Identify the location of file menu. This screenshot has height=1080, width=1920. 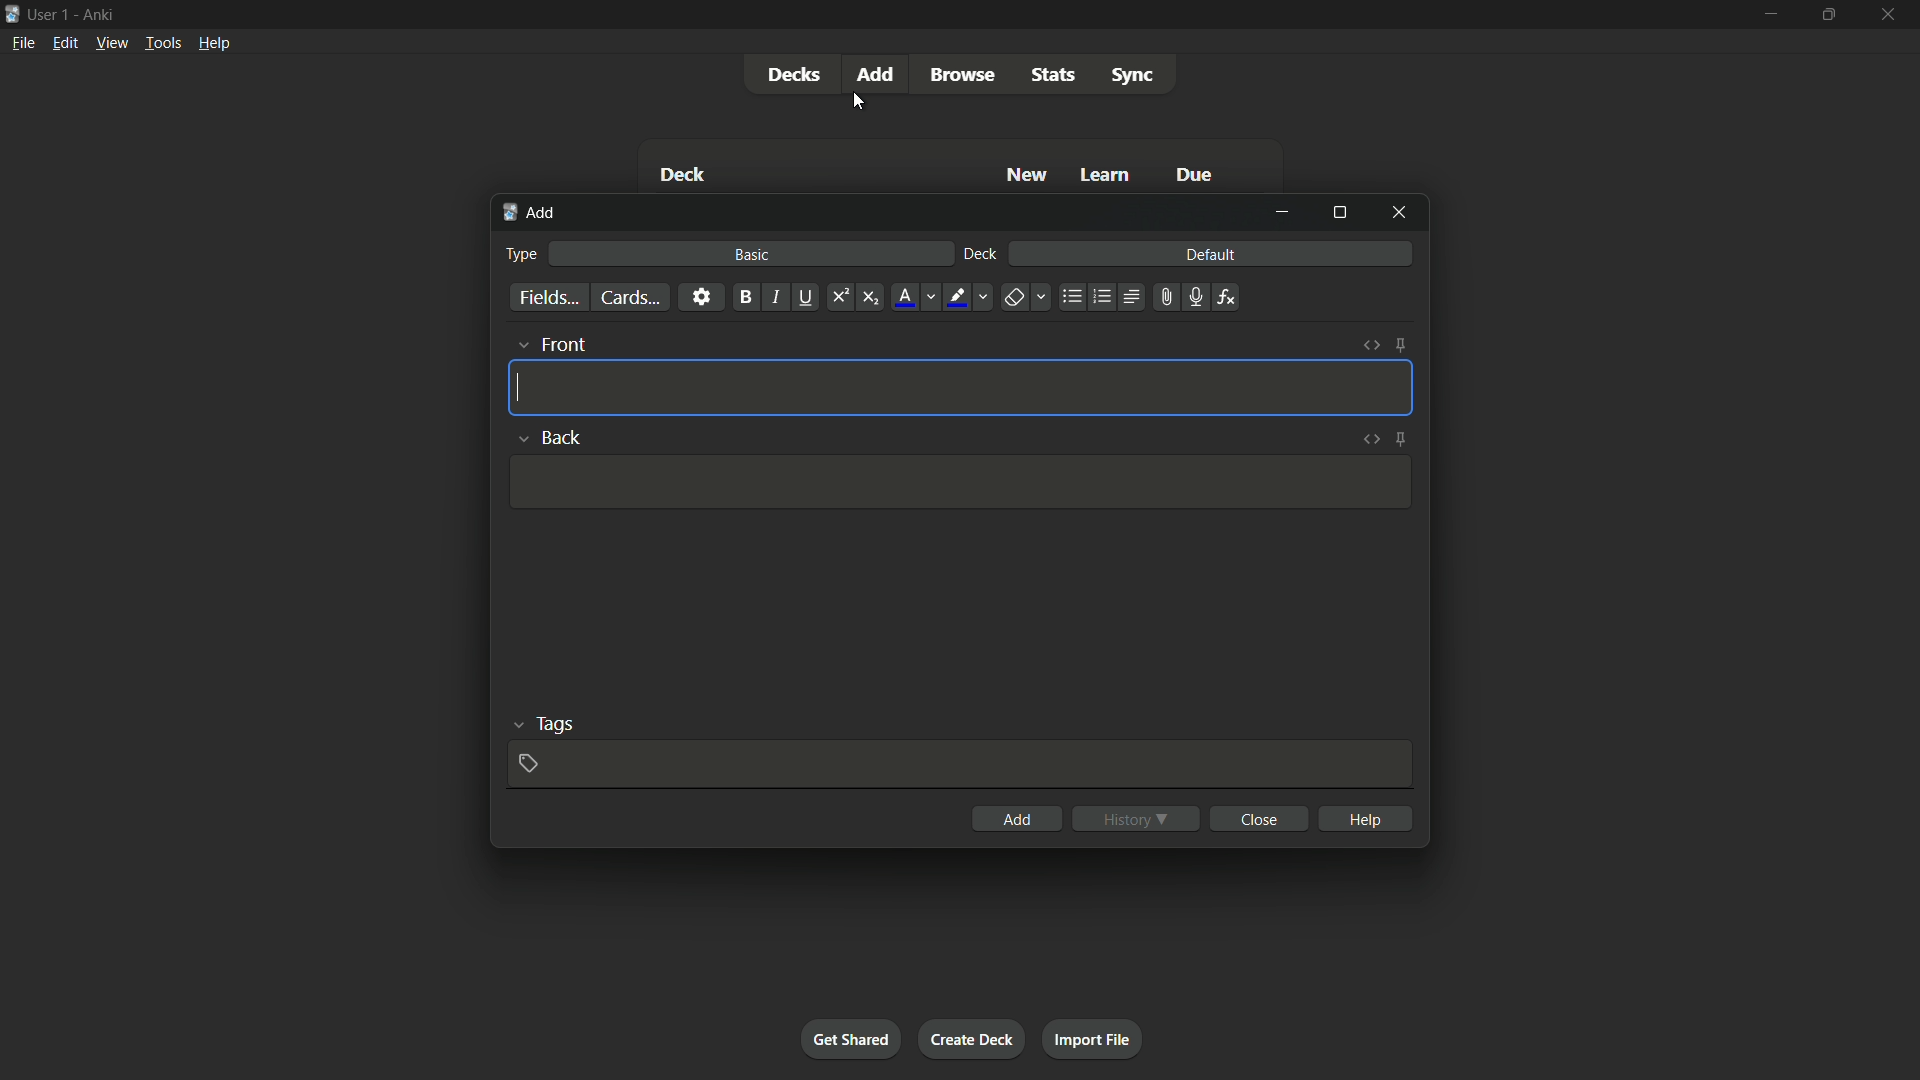
(25, 42).